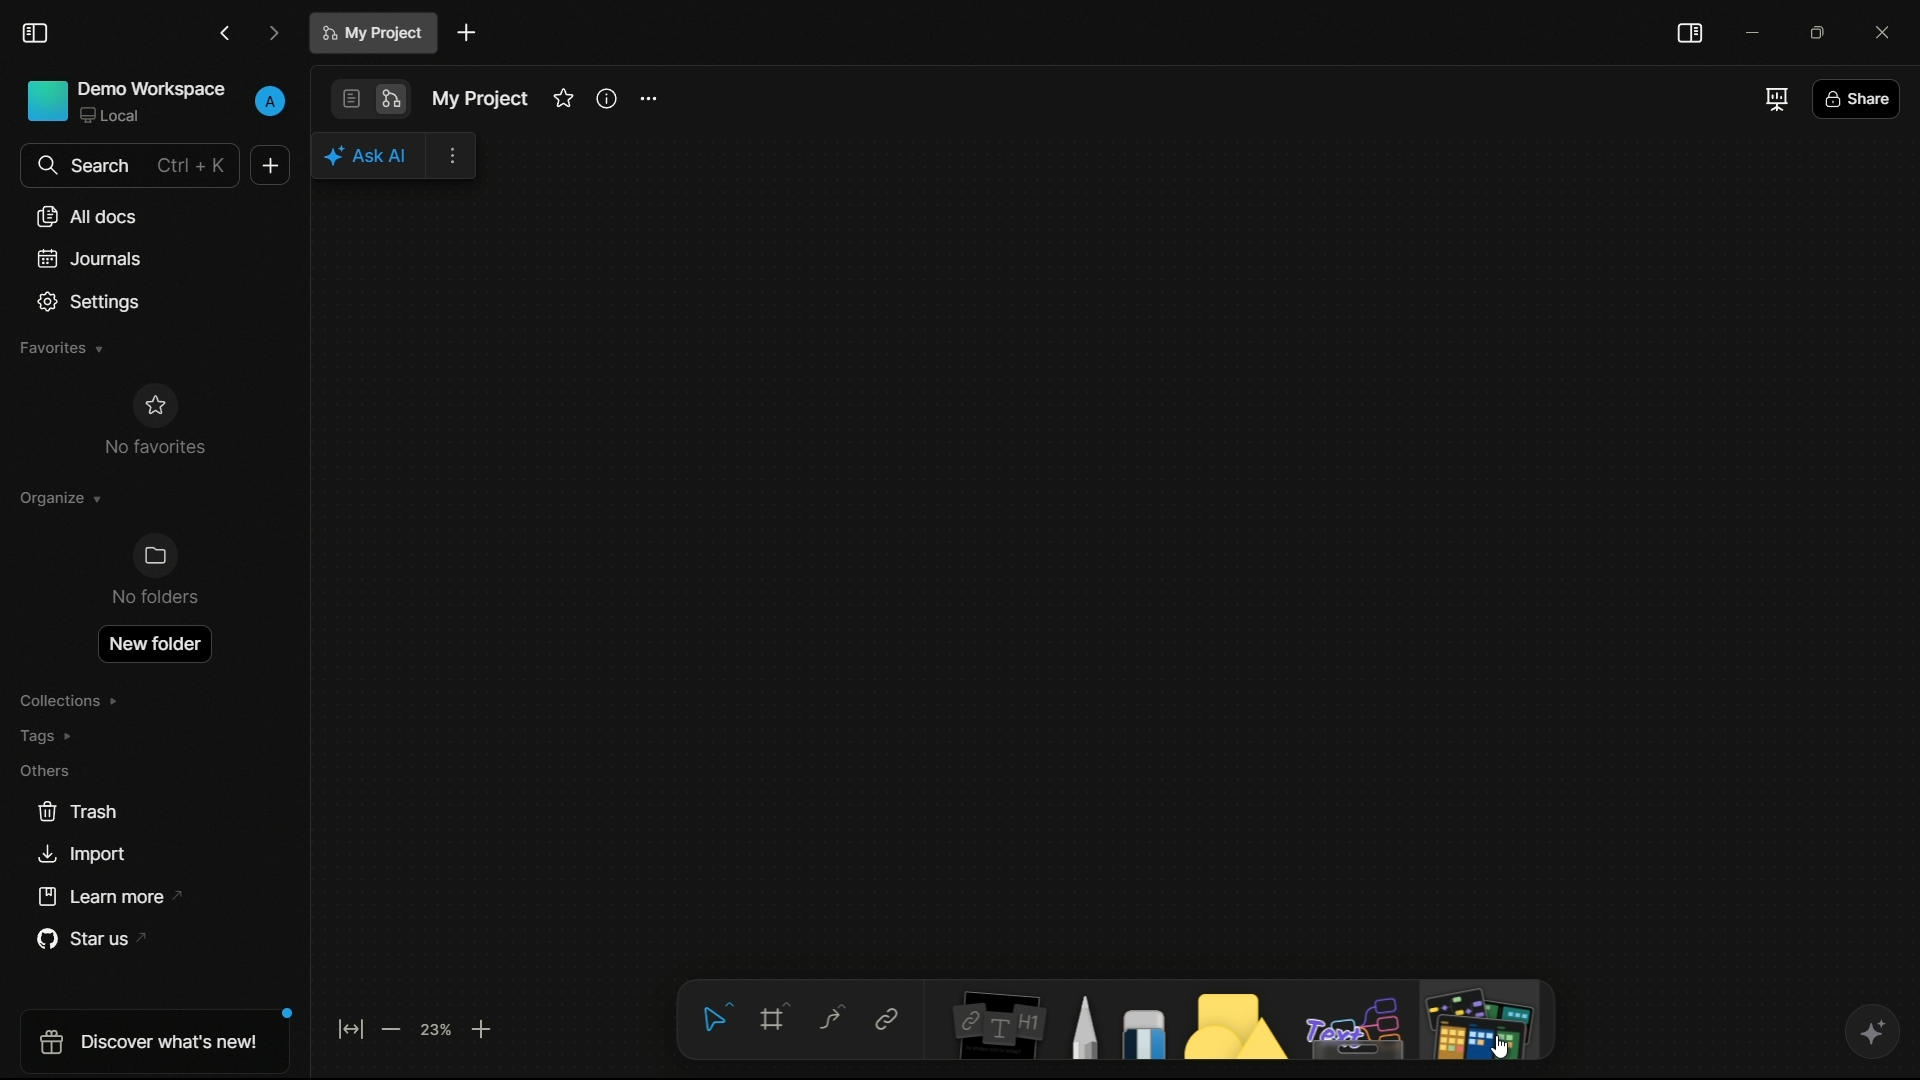 The width and height of the screenshot is (1920, 1080). What do you see at coordinates (1231, 1025) in the screenshot?
I see `shapes` at bounding box center [1231, 1025].